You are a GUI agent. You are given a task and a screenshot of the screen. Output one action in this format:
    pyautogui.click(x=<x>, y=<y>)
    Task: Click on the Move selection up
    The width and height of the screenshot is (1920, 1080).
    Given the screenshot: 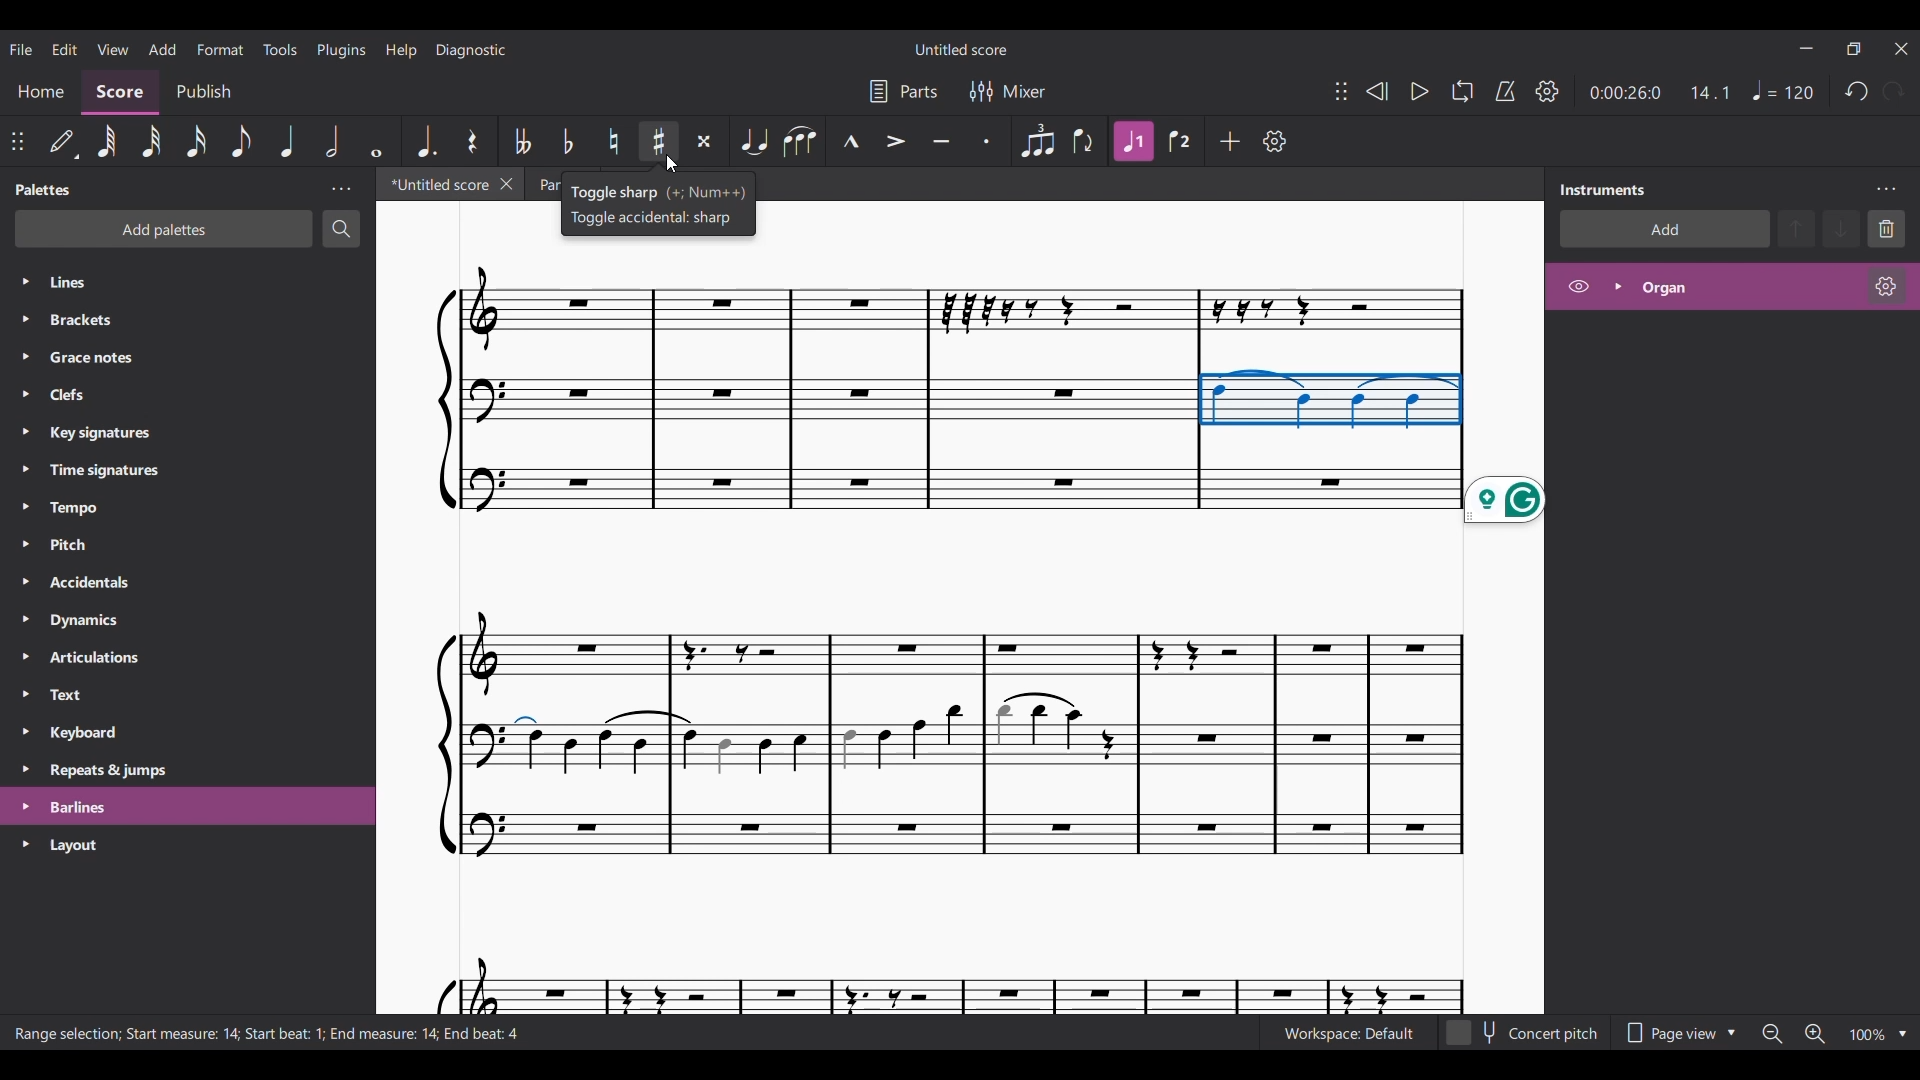 What is the action you would take?
    pyautogui.click(x=1796, y=229)
    